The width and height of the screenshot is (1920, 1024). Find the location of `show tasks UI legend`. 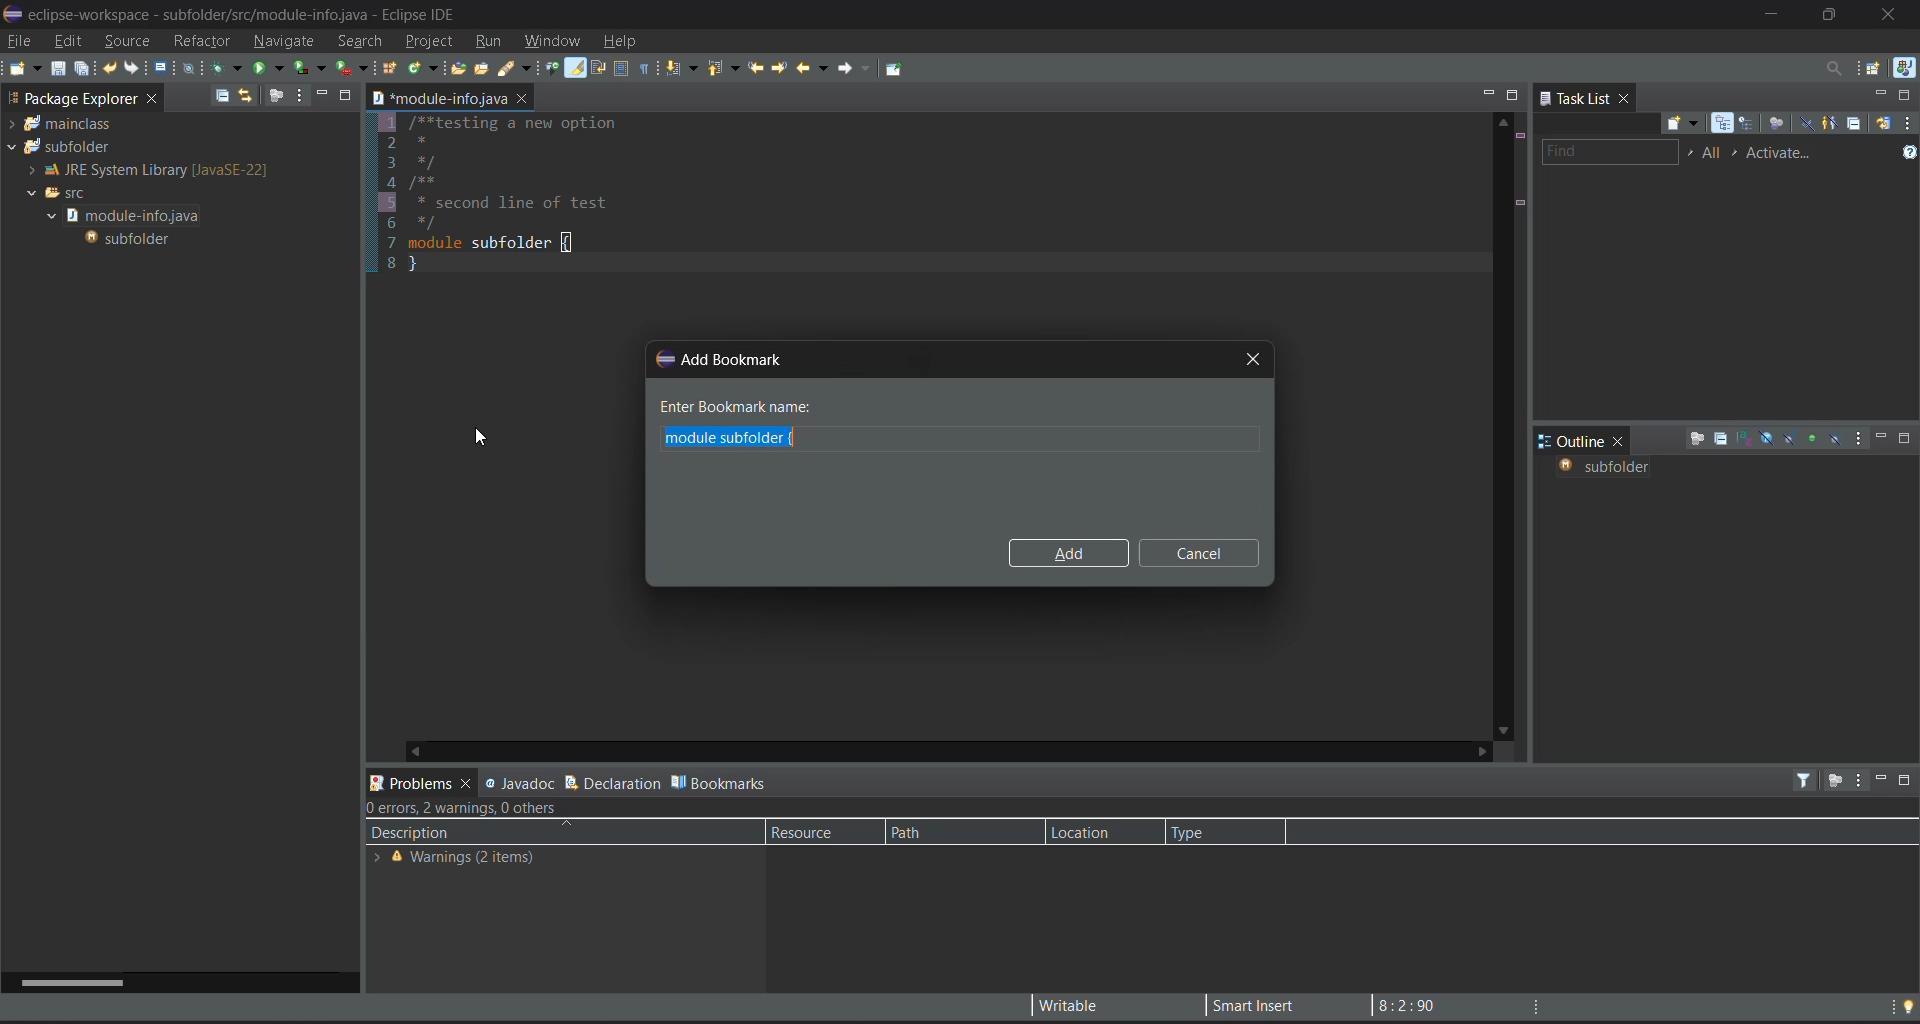

show tasks UI legend is located at coordinates (1908, 155).